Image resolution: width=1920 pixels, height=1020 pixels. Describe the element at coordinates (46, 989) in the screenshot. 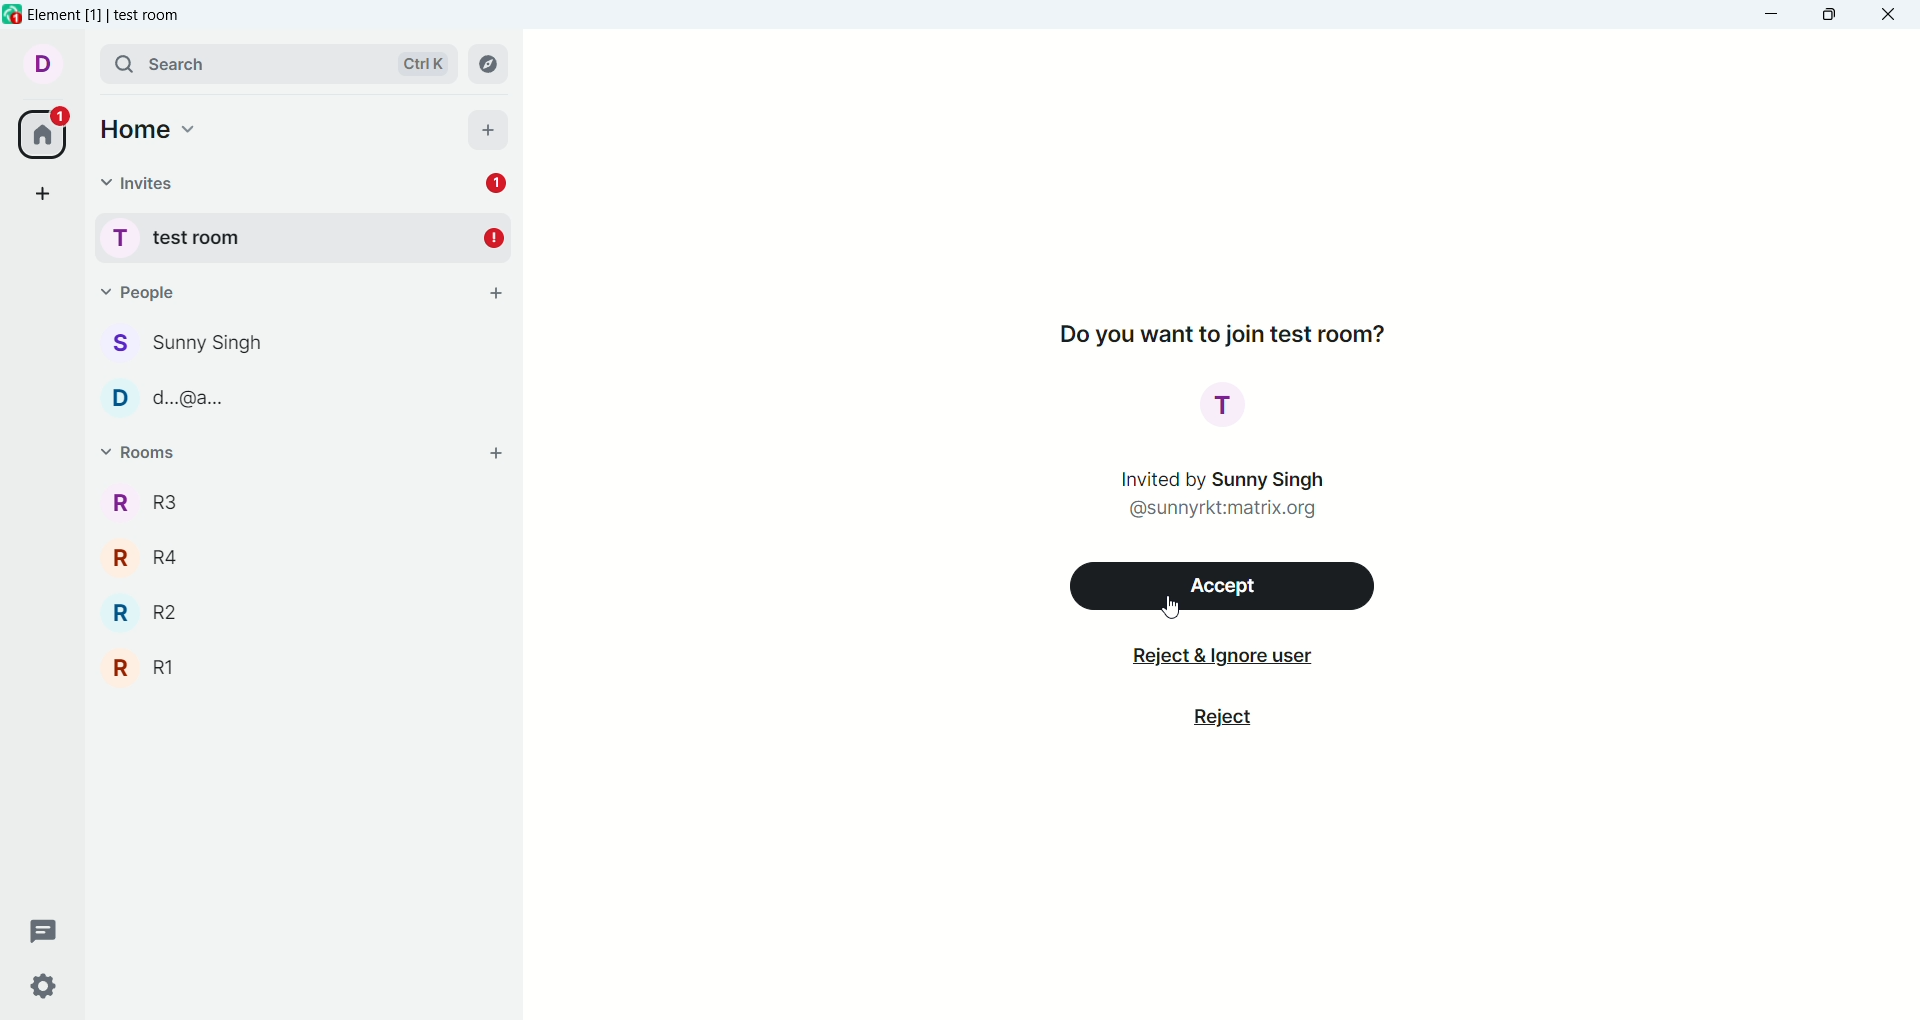

I see `settings` at that location.